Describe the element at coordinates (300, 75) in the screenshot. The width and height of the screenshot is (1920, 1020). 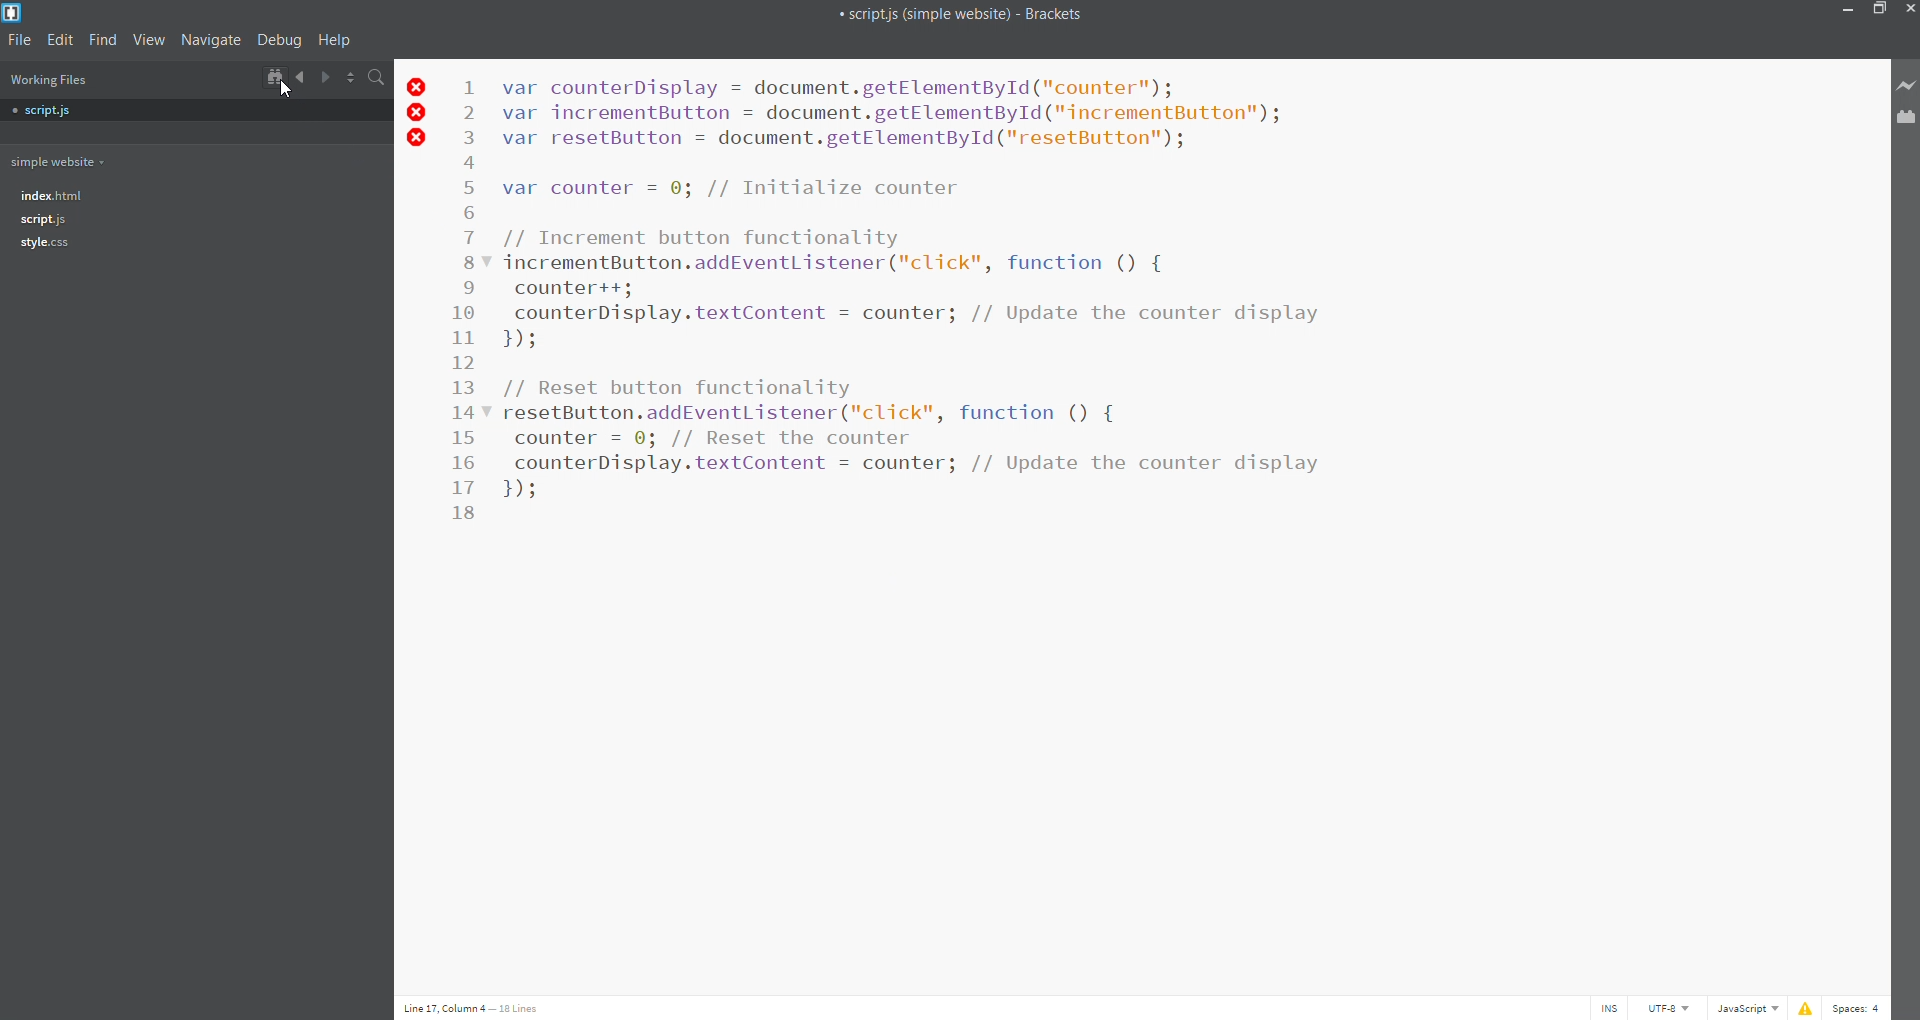
I see `navigate backward` at that location.